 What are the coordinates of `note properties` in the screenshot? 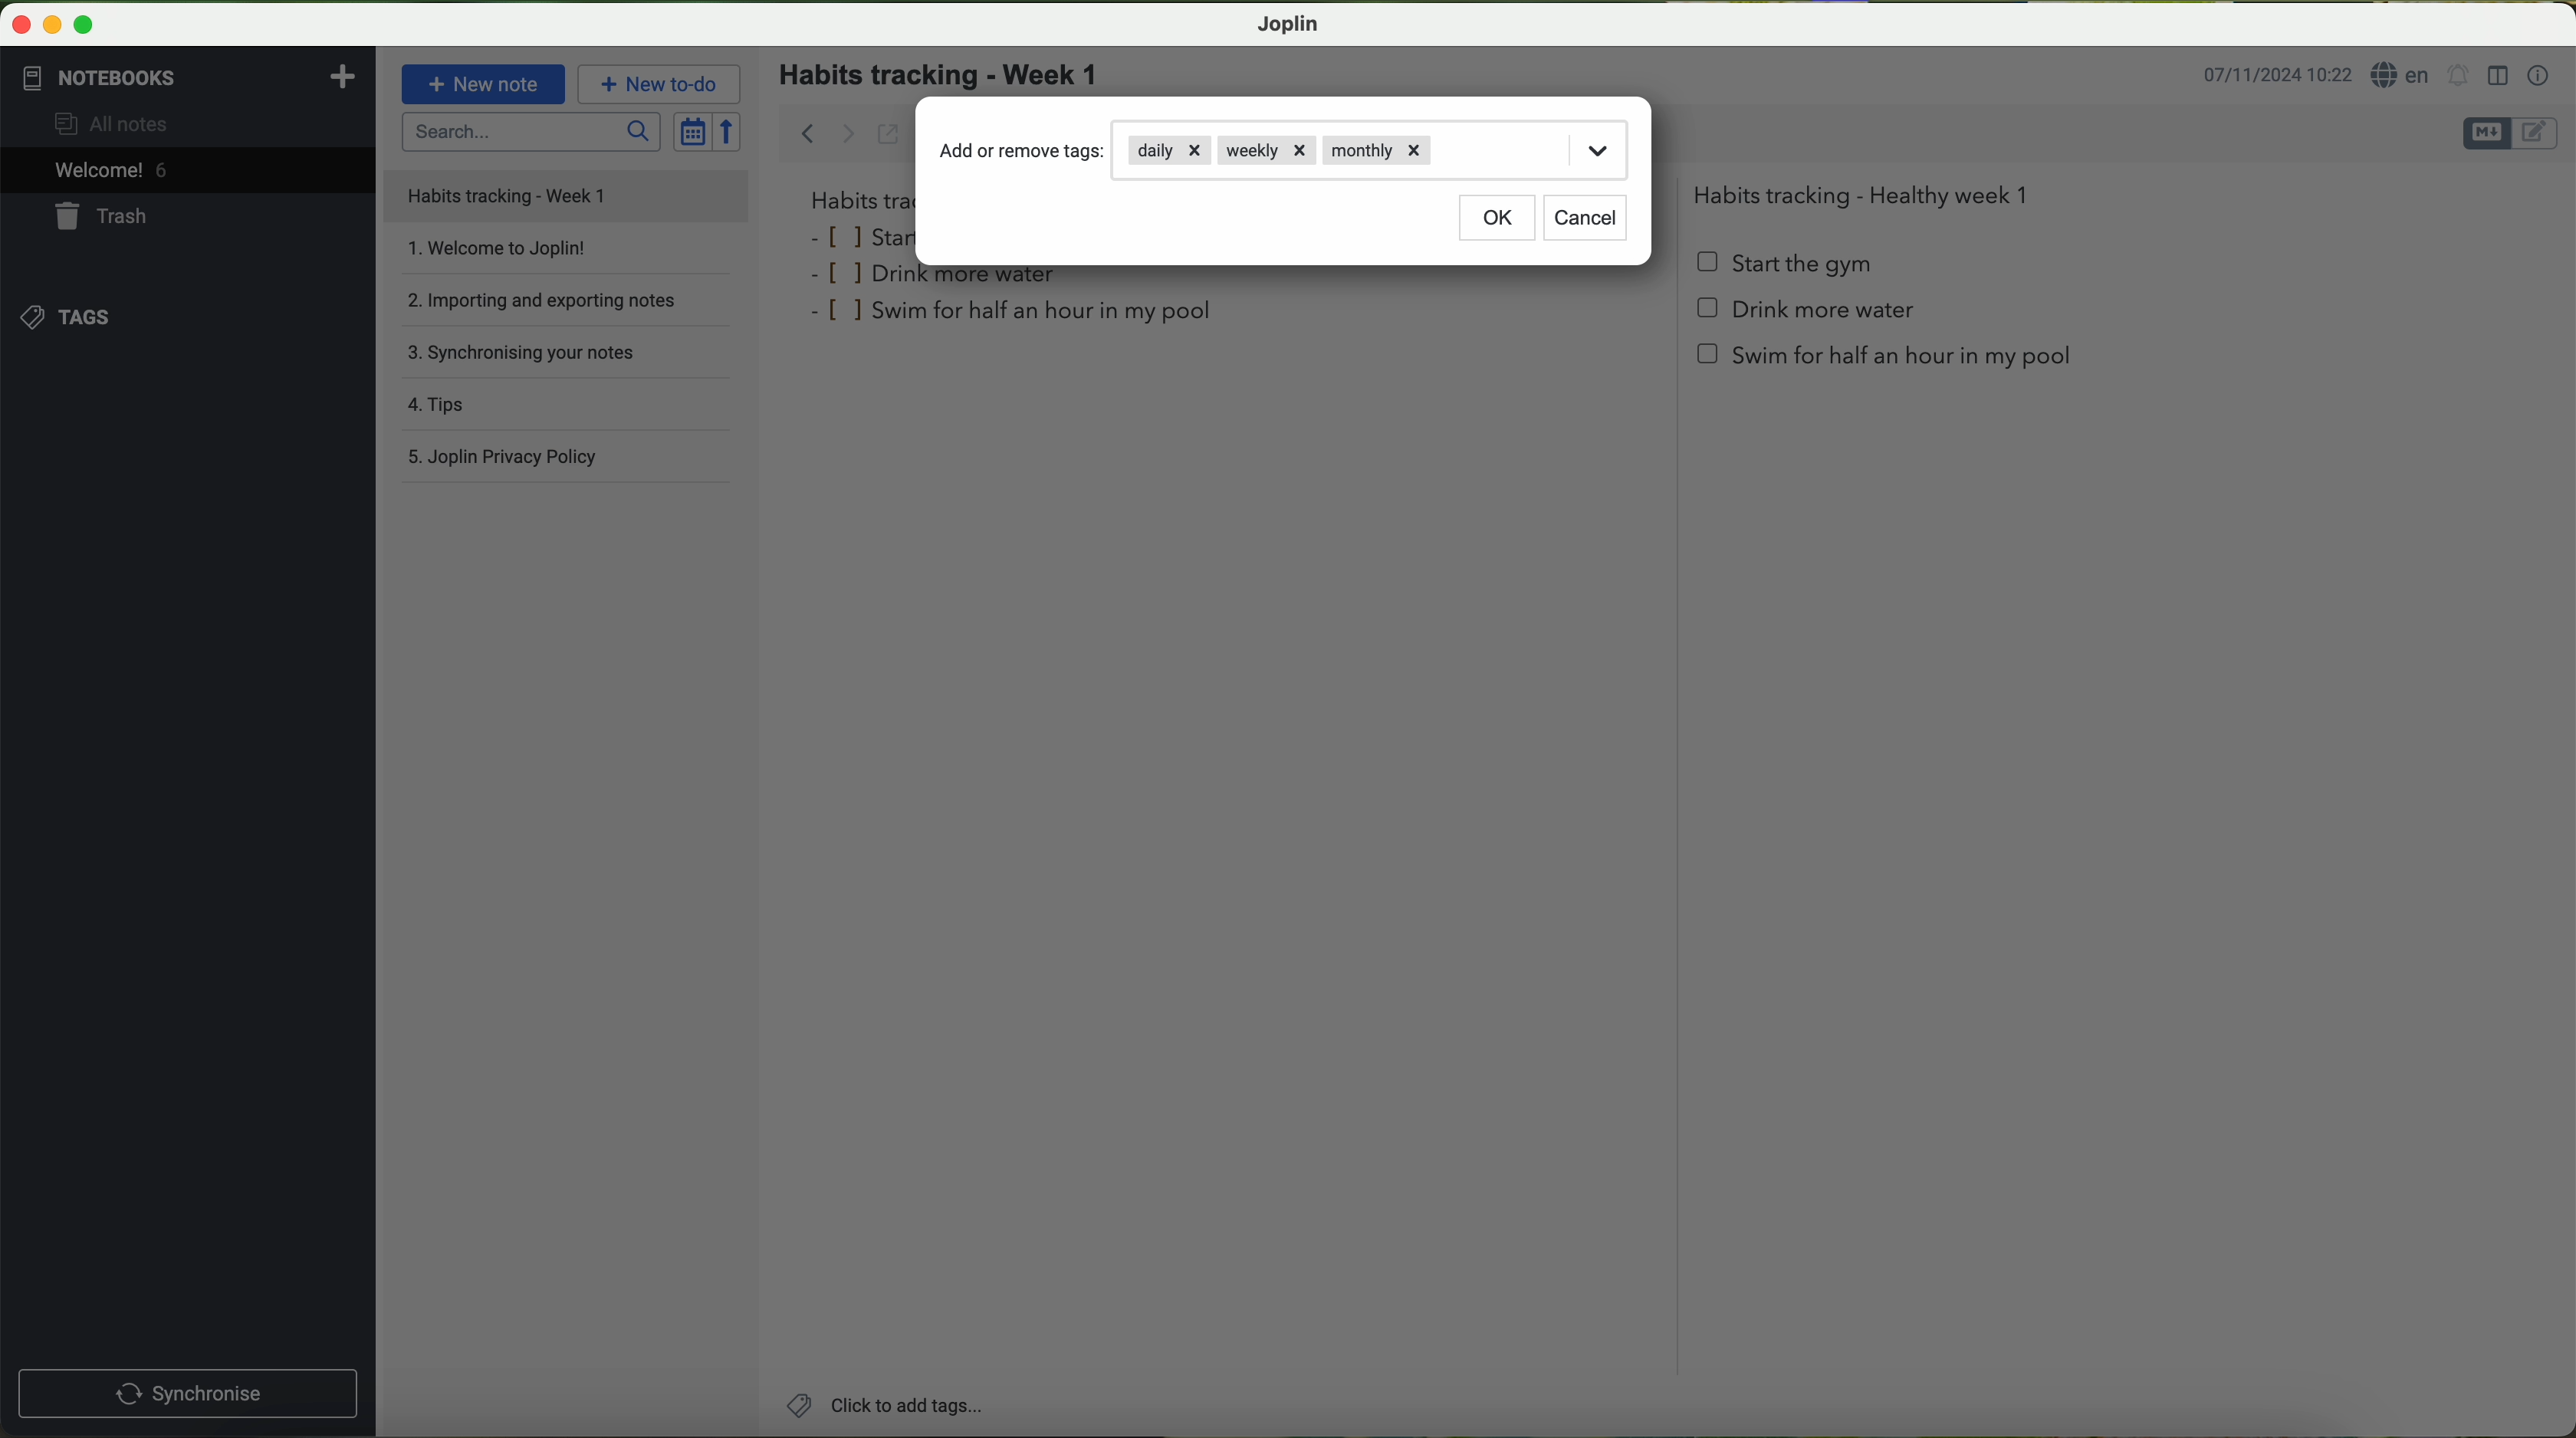 It's located at (2540, 77).